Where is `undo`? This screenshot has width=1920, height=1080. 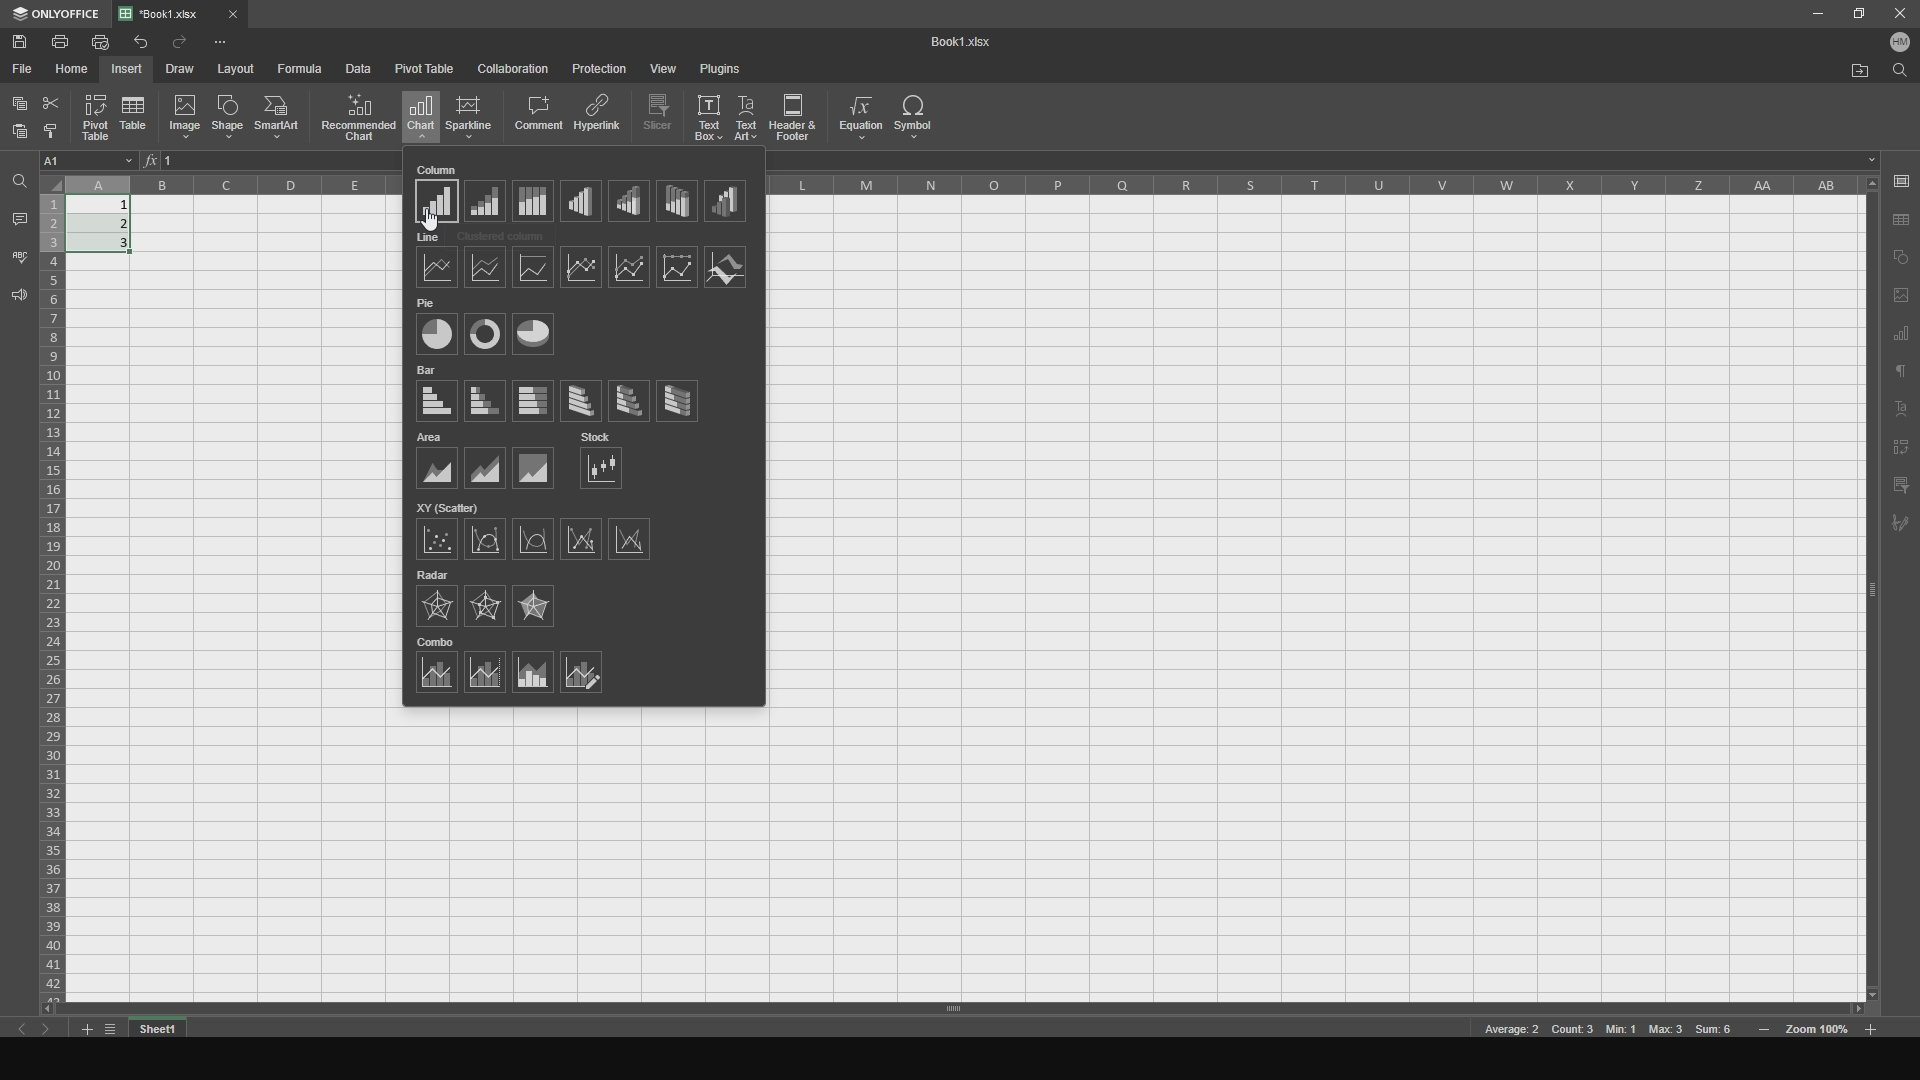 undo is located at coordinates (138, 41).